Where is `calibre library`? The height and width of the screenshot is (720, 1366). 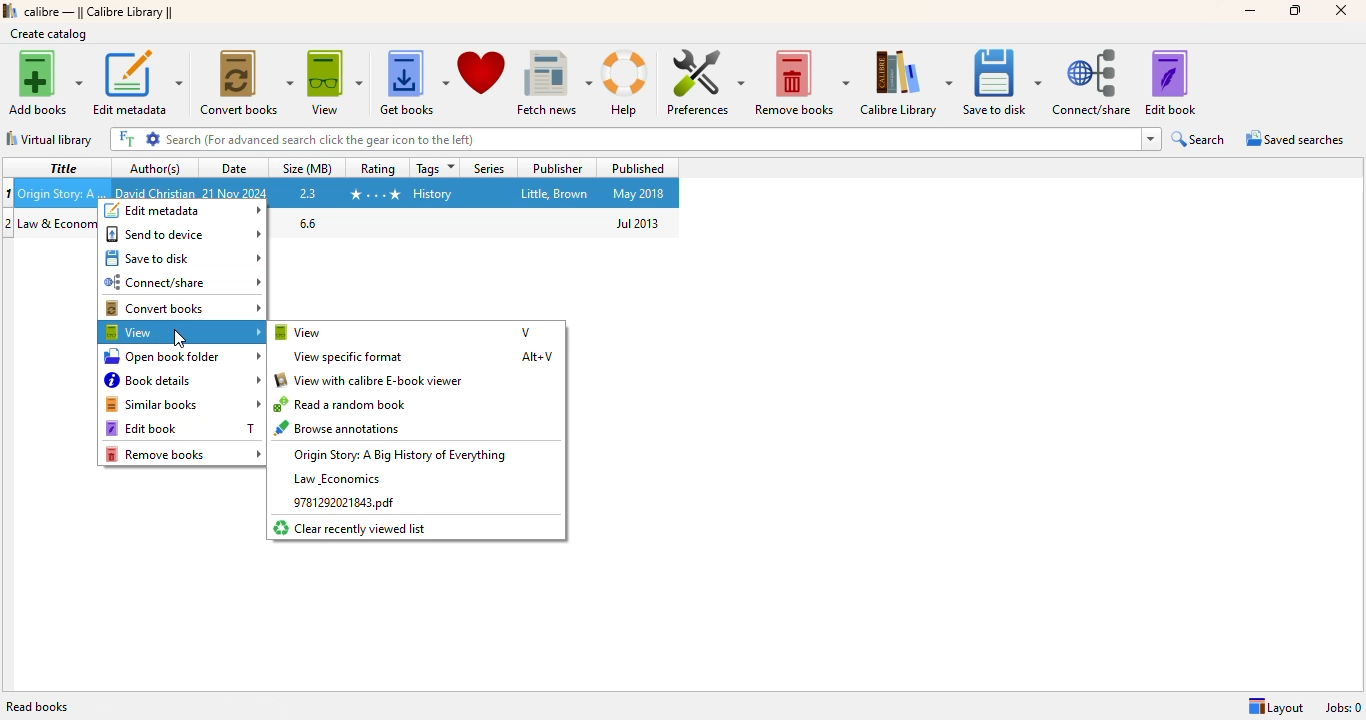
calibre library is located at coordinates (906, 83).